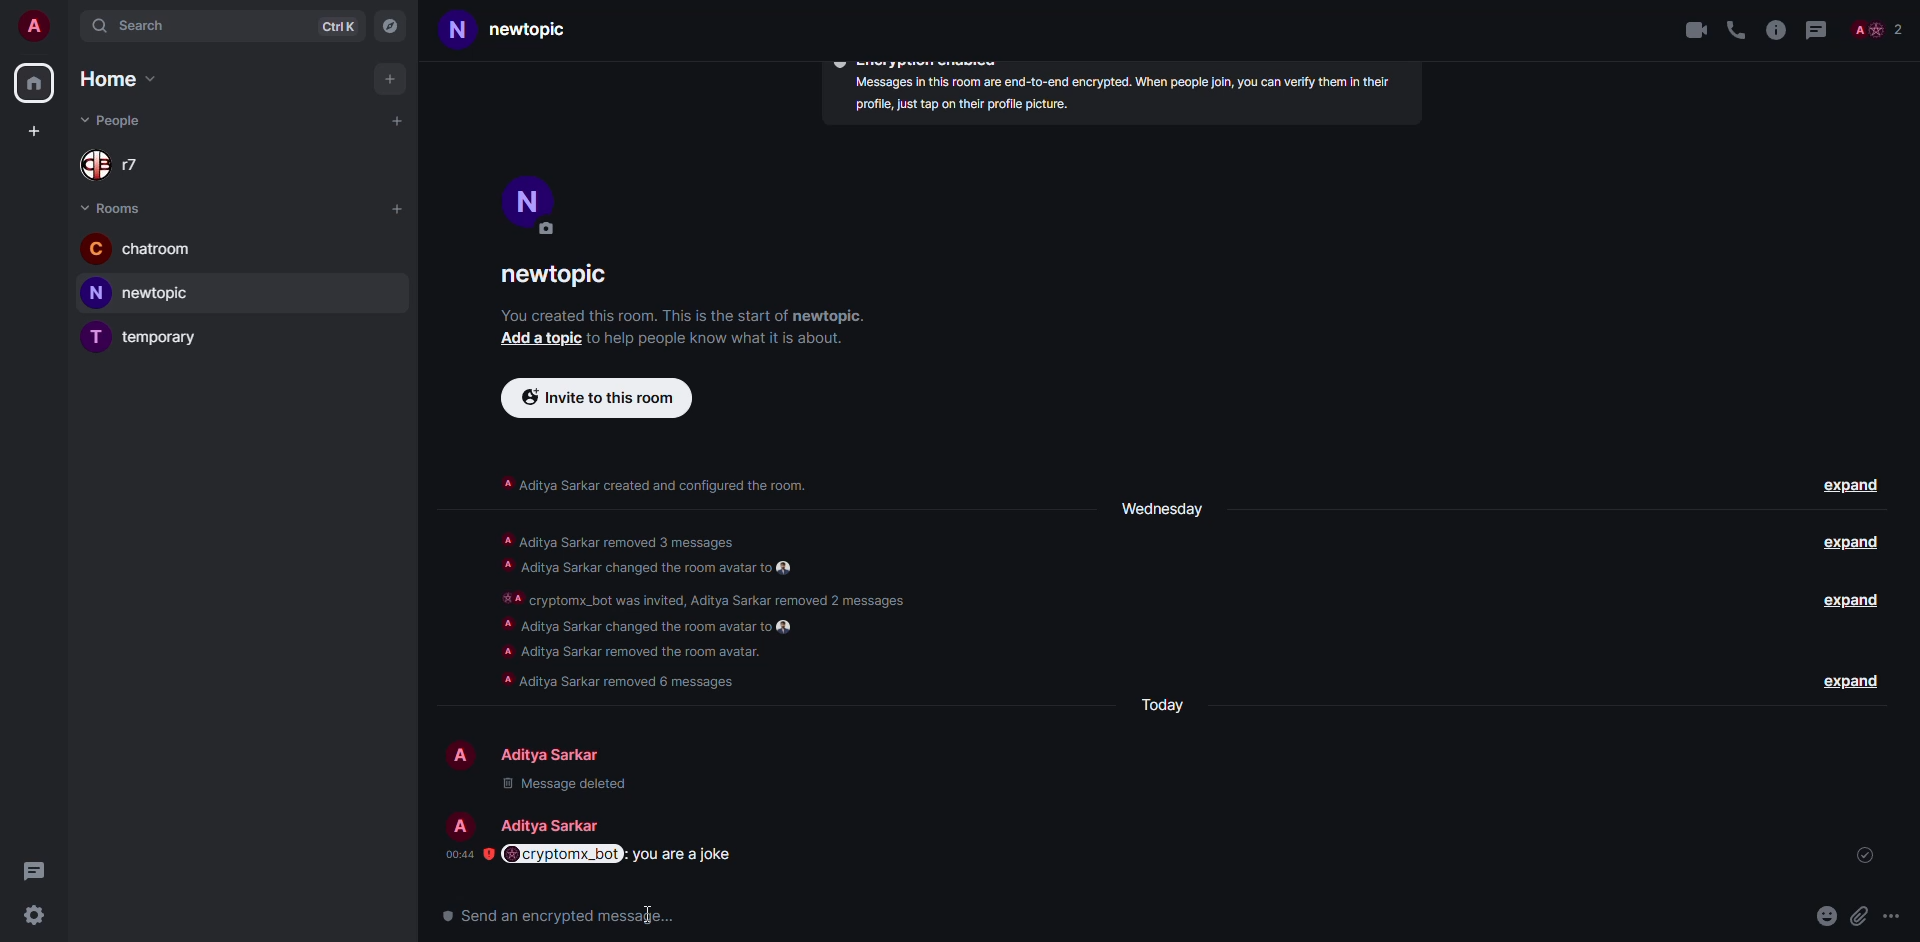 Image resolution: width=1920 pixels, height=942 pixels. What do you see at coordinates (144, 293) in the screenshot?
I see `room` at bounding box center [144, 293].